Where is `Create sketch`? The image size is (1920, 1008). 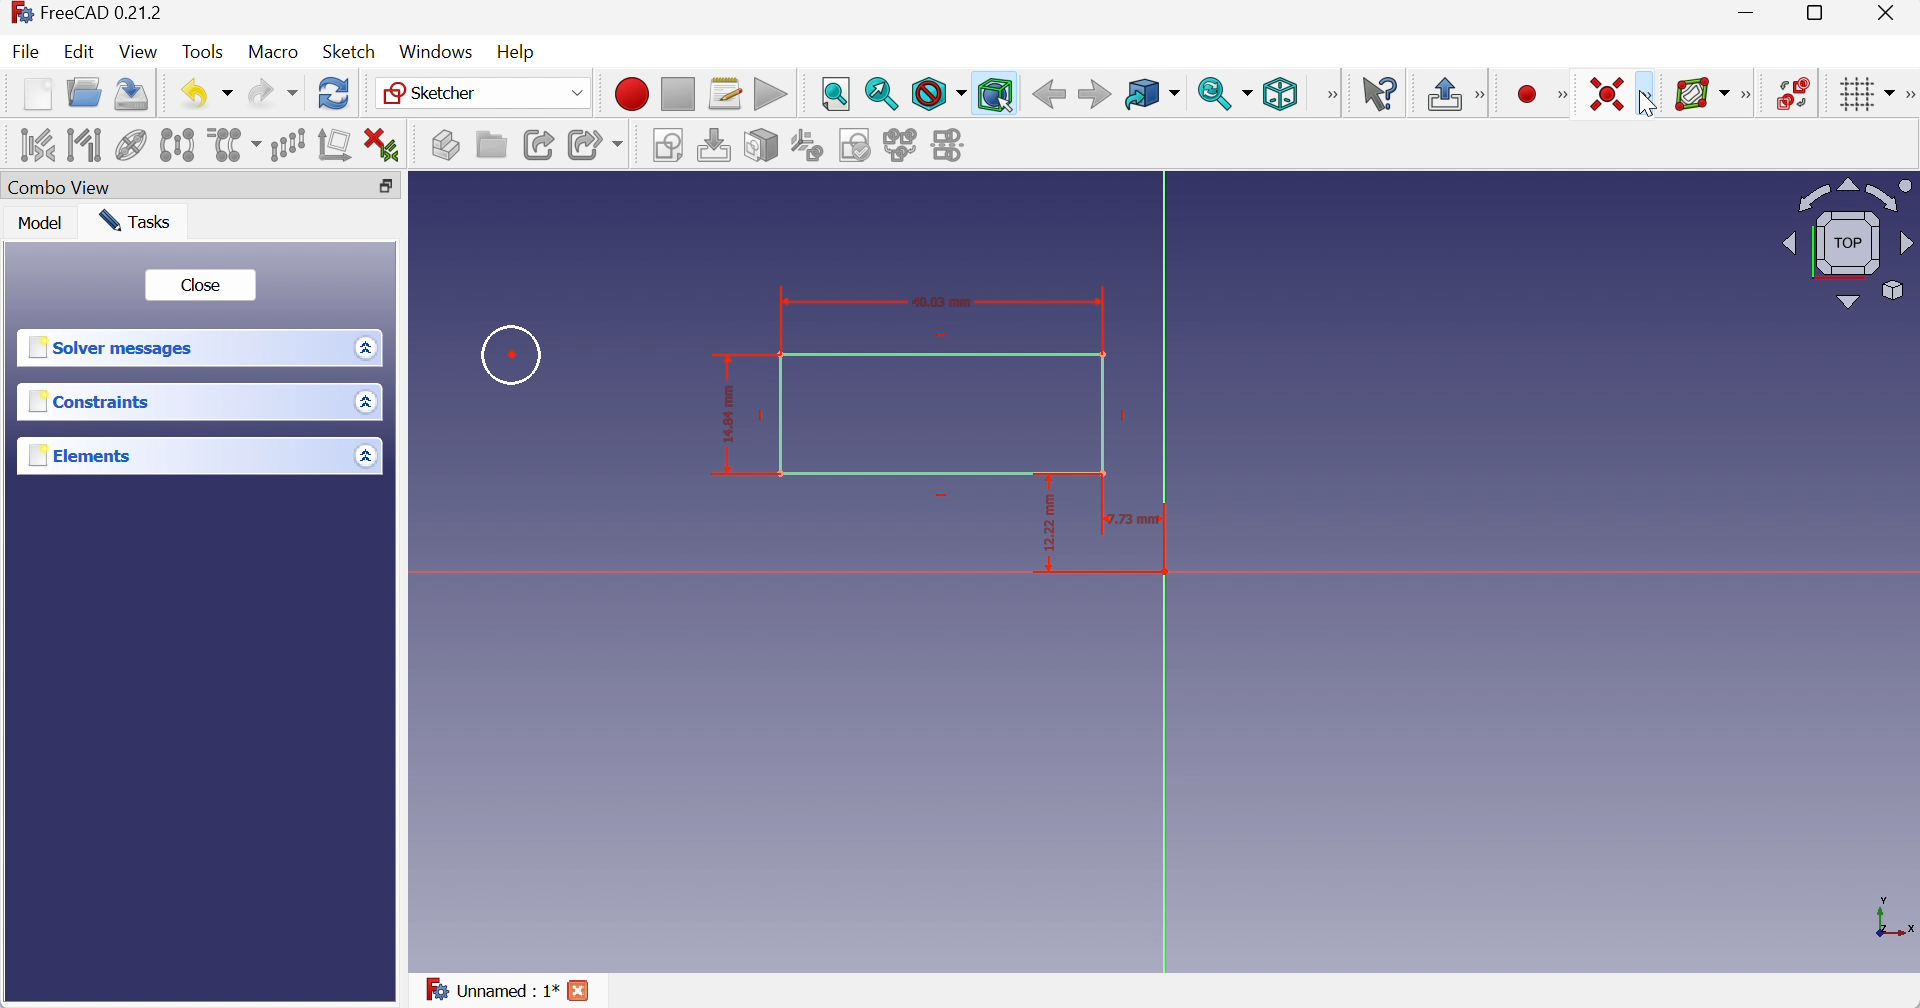 Create sketch is located at coordinates (671, 147).